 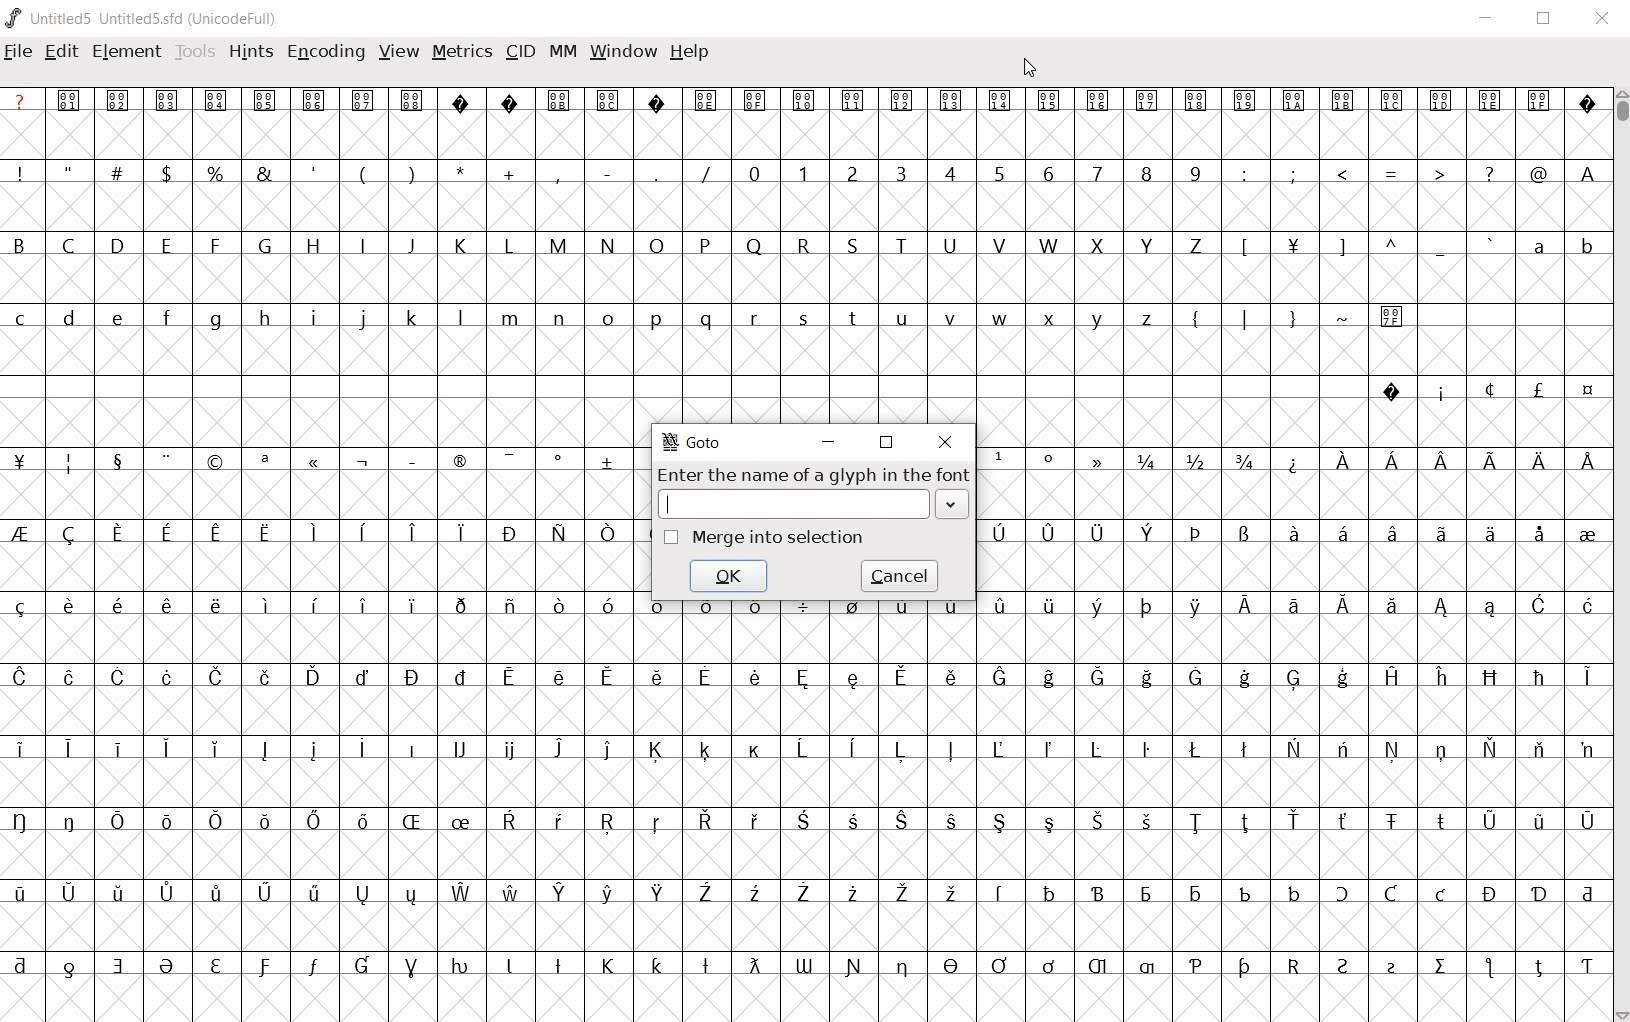 What do you see at coordinates (753, 821) in the screenshot?
I see `Symbol` at bounding box center [753, 821].